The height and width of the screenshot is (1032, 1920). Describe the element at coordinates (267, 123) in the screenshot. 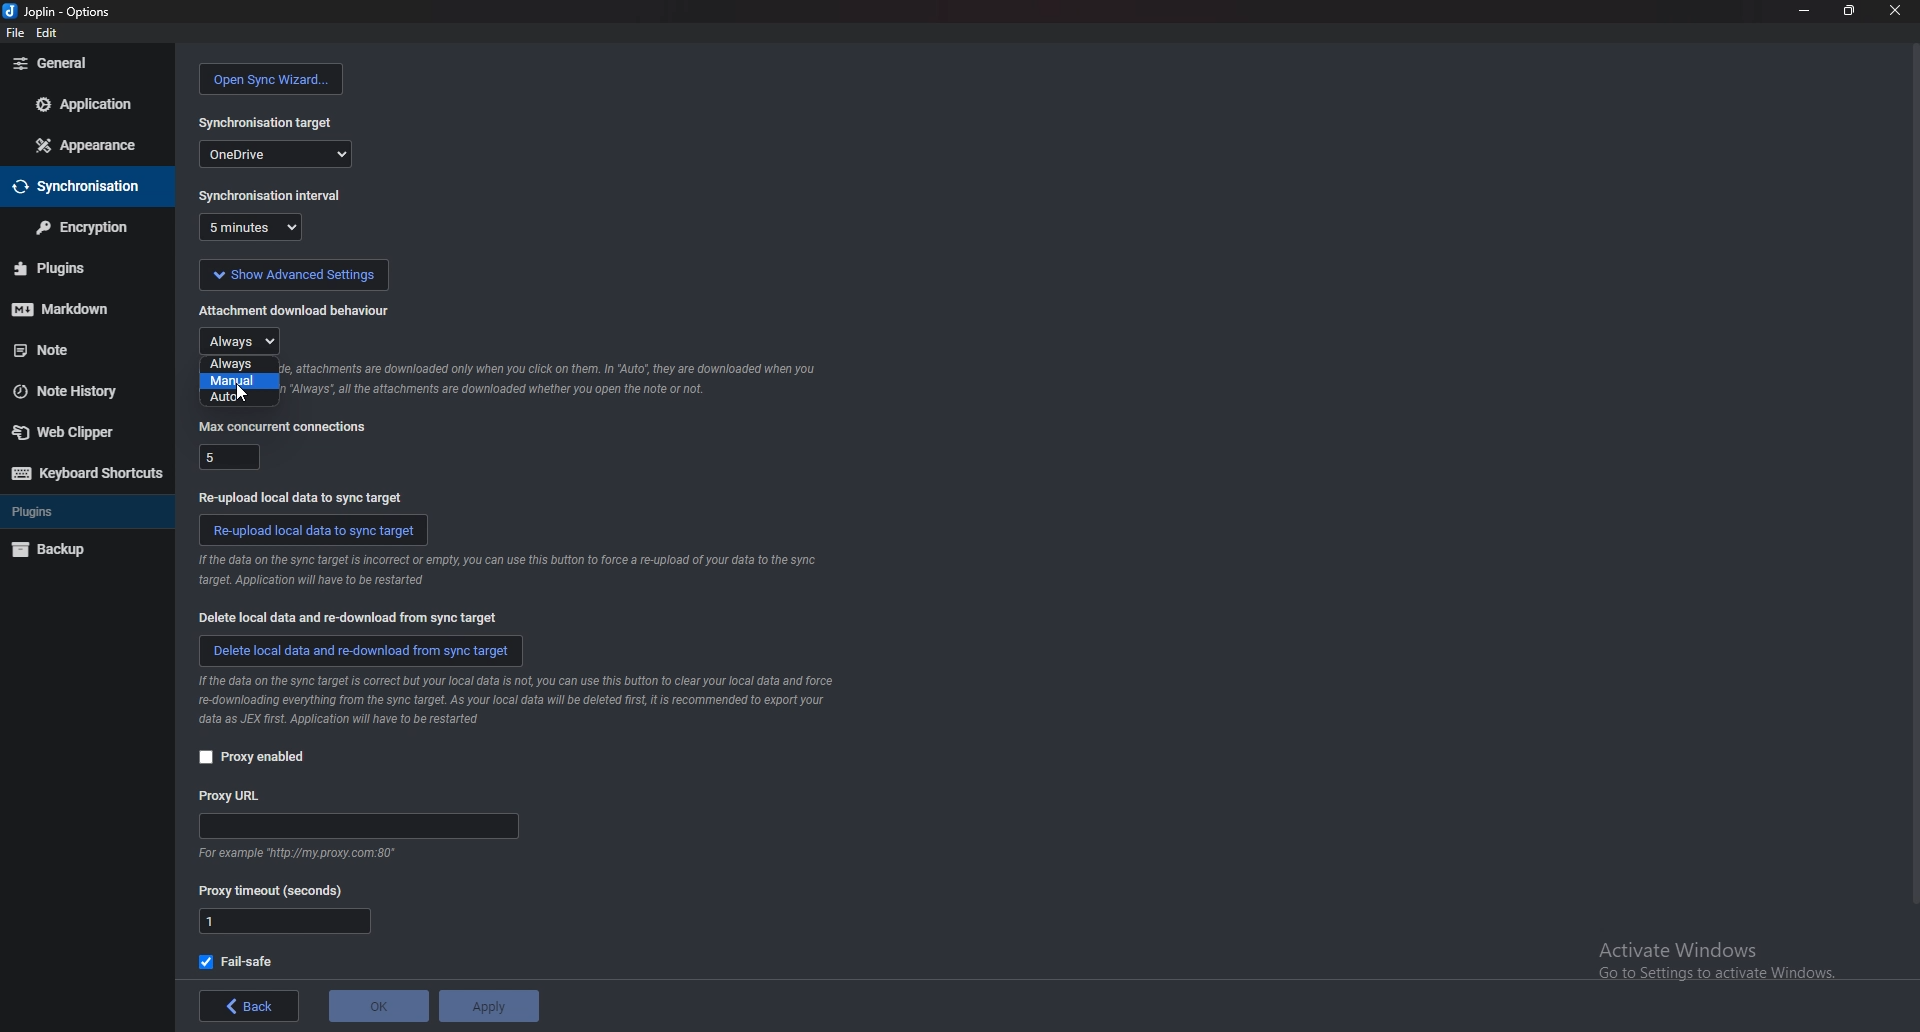

I see `sync target` at that location.